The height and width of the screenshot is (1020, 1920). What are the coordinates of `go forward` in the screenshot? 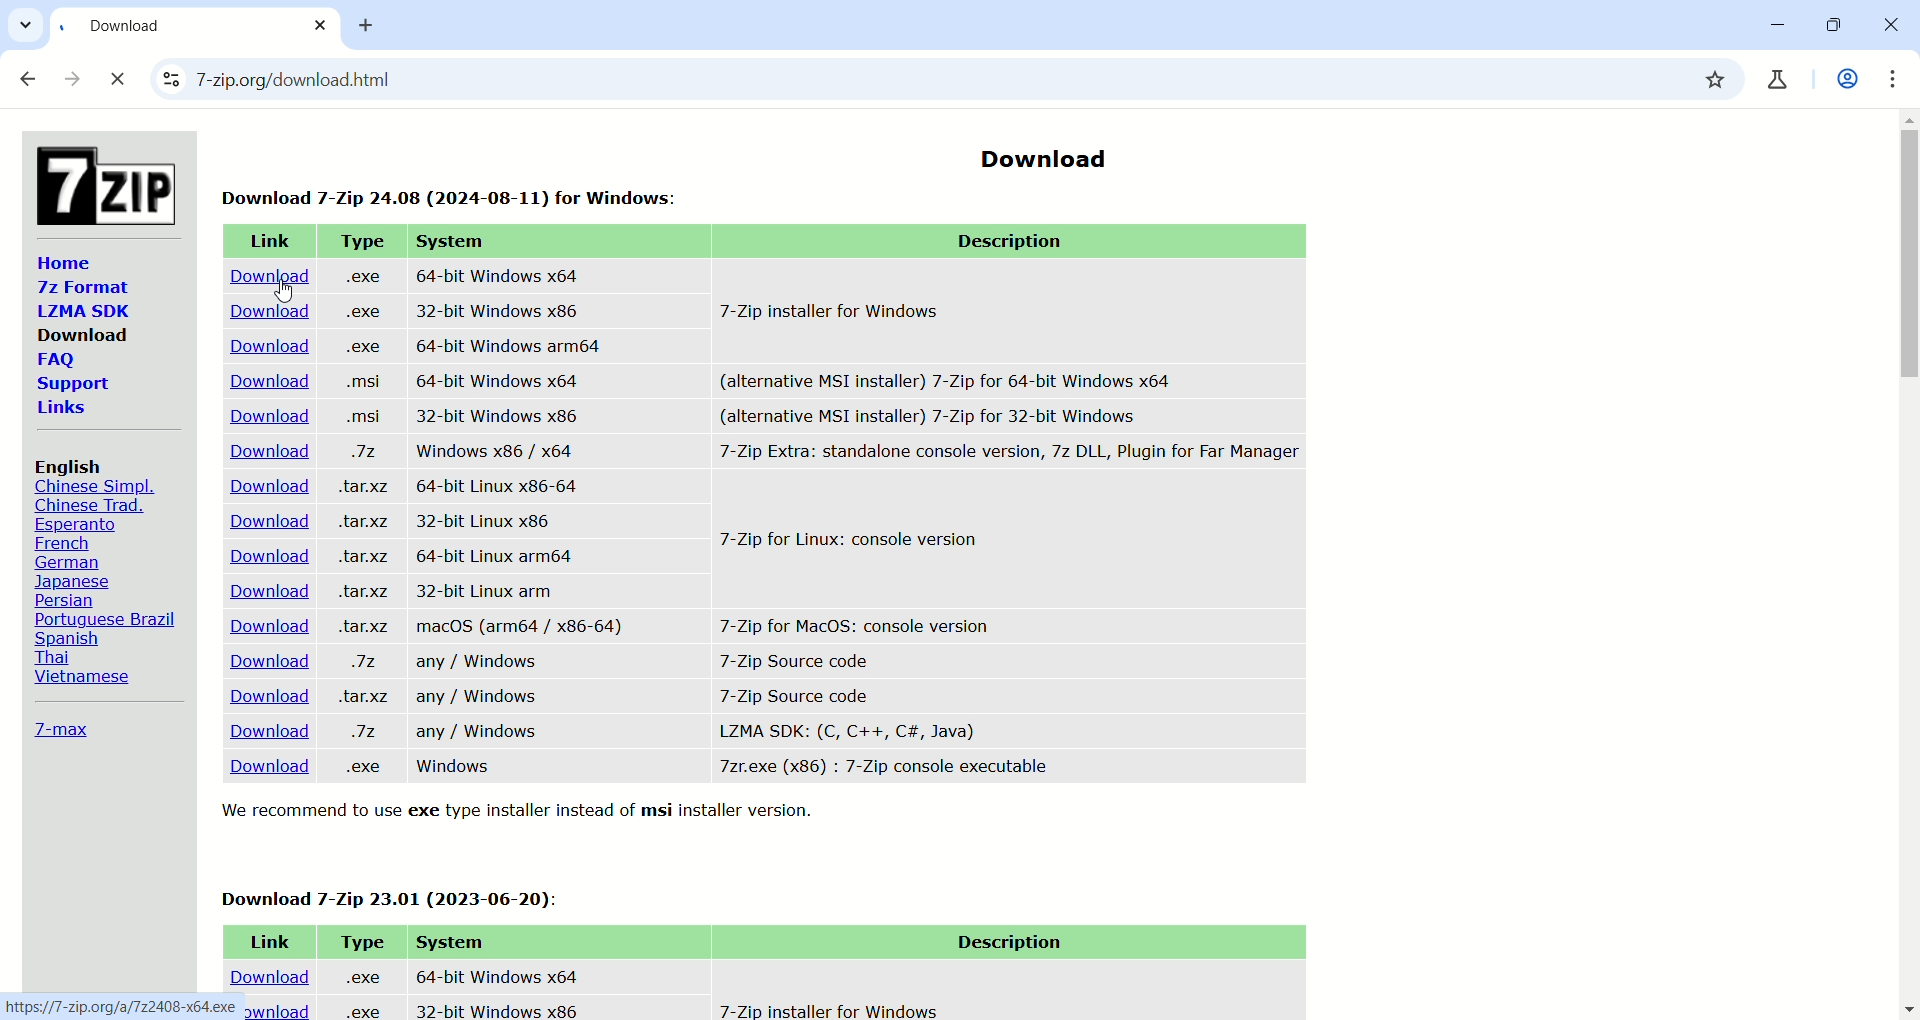 It's located at (74, 82).